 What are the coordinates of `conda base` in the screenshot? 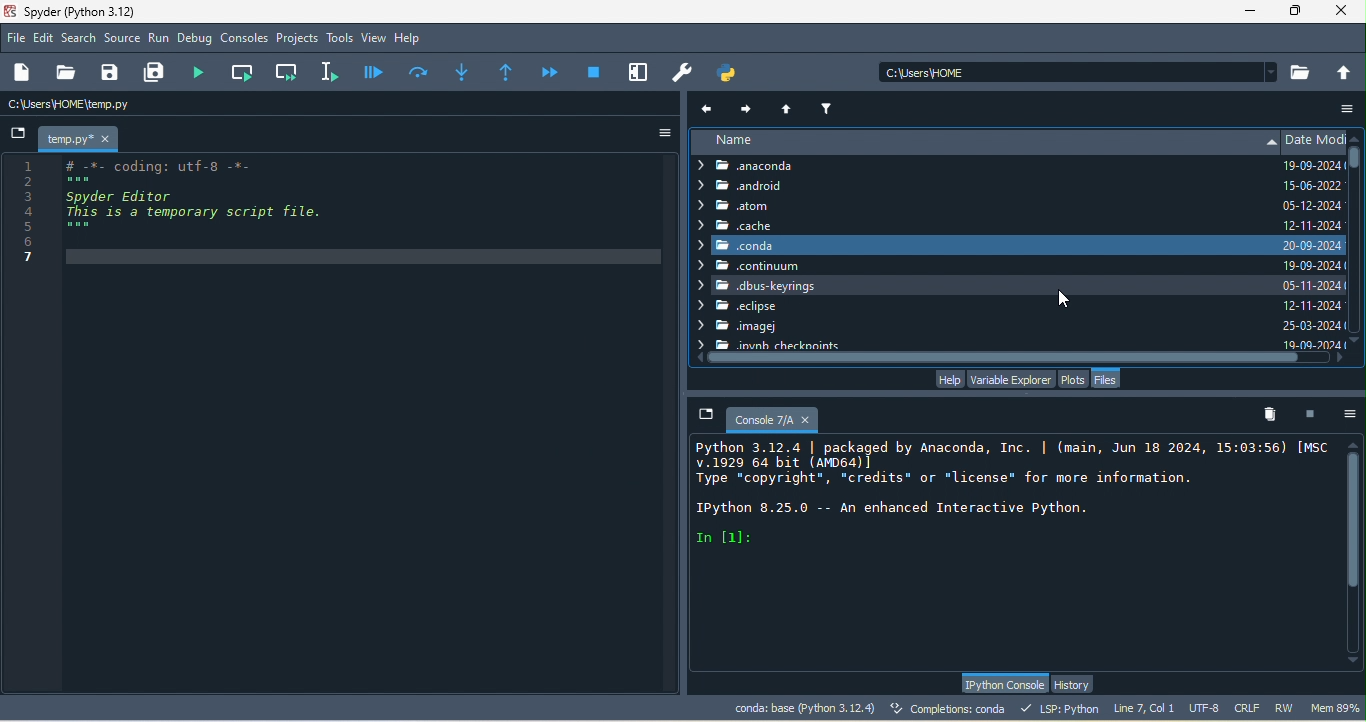 It's located at (804, 708).